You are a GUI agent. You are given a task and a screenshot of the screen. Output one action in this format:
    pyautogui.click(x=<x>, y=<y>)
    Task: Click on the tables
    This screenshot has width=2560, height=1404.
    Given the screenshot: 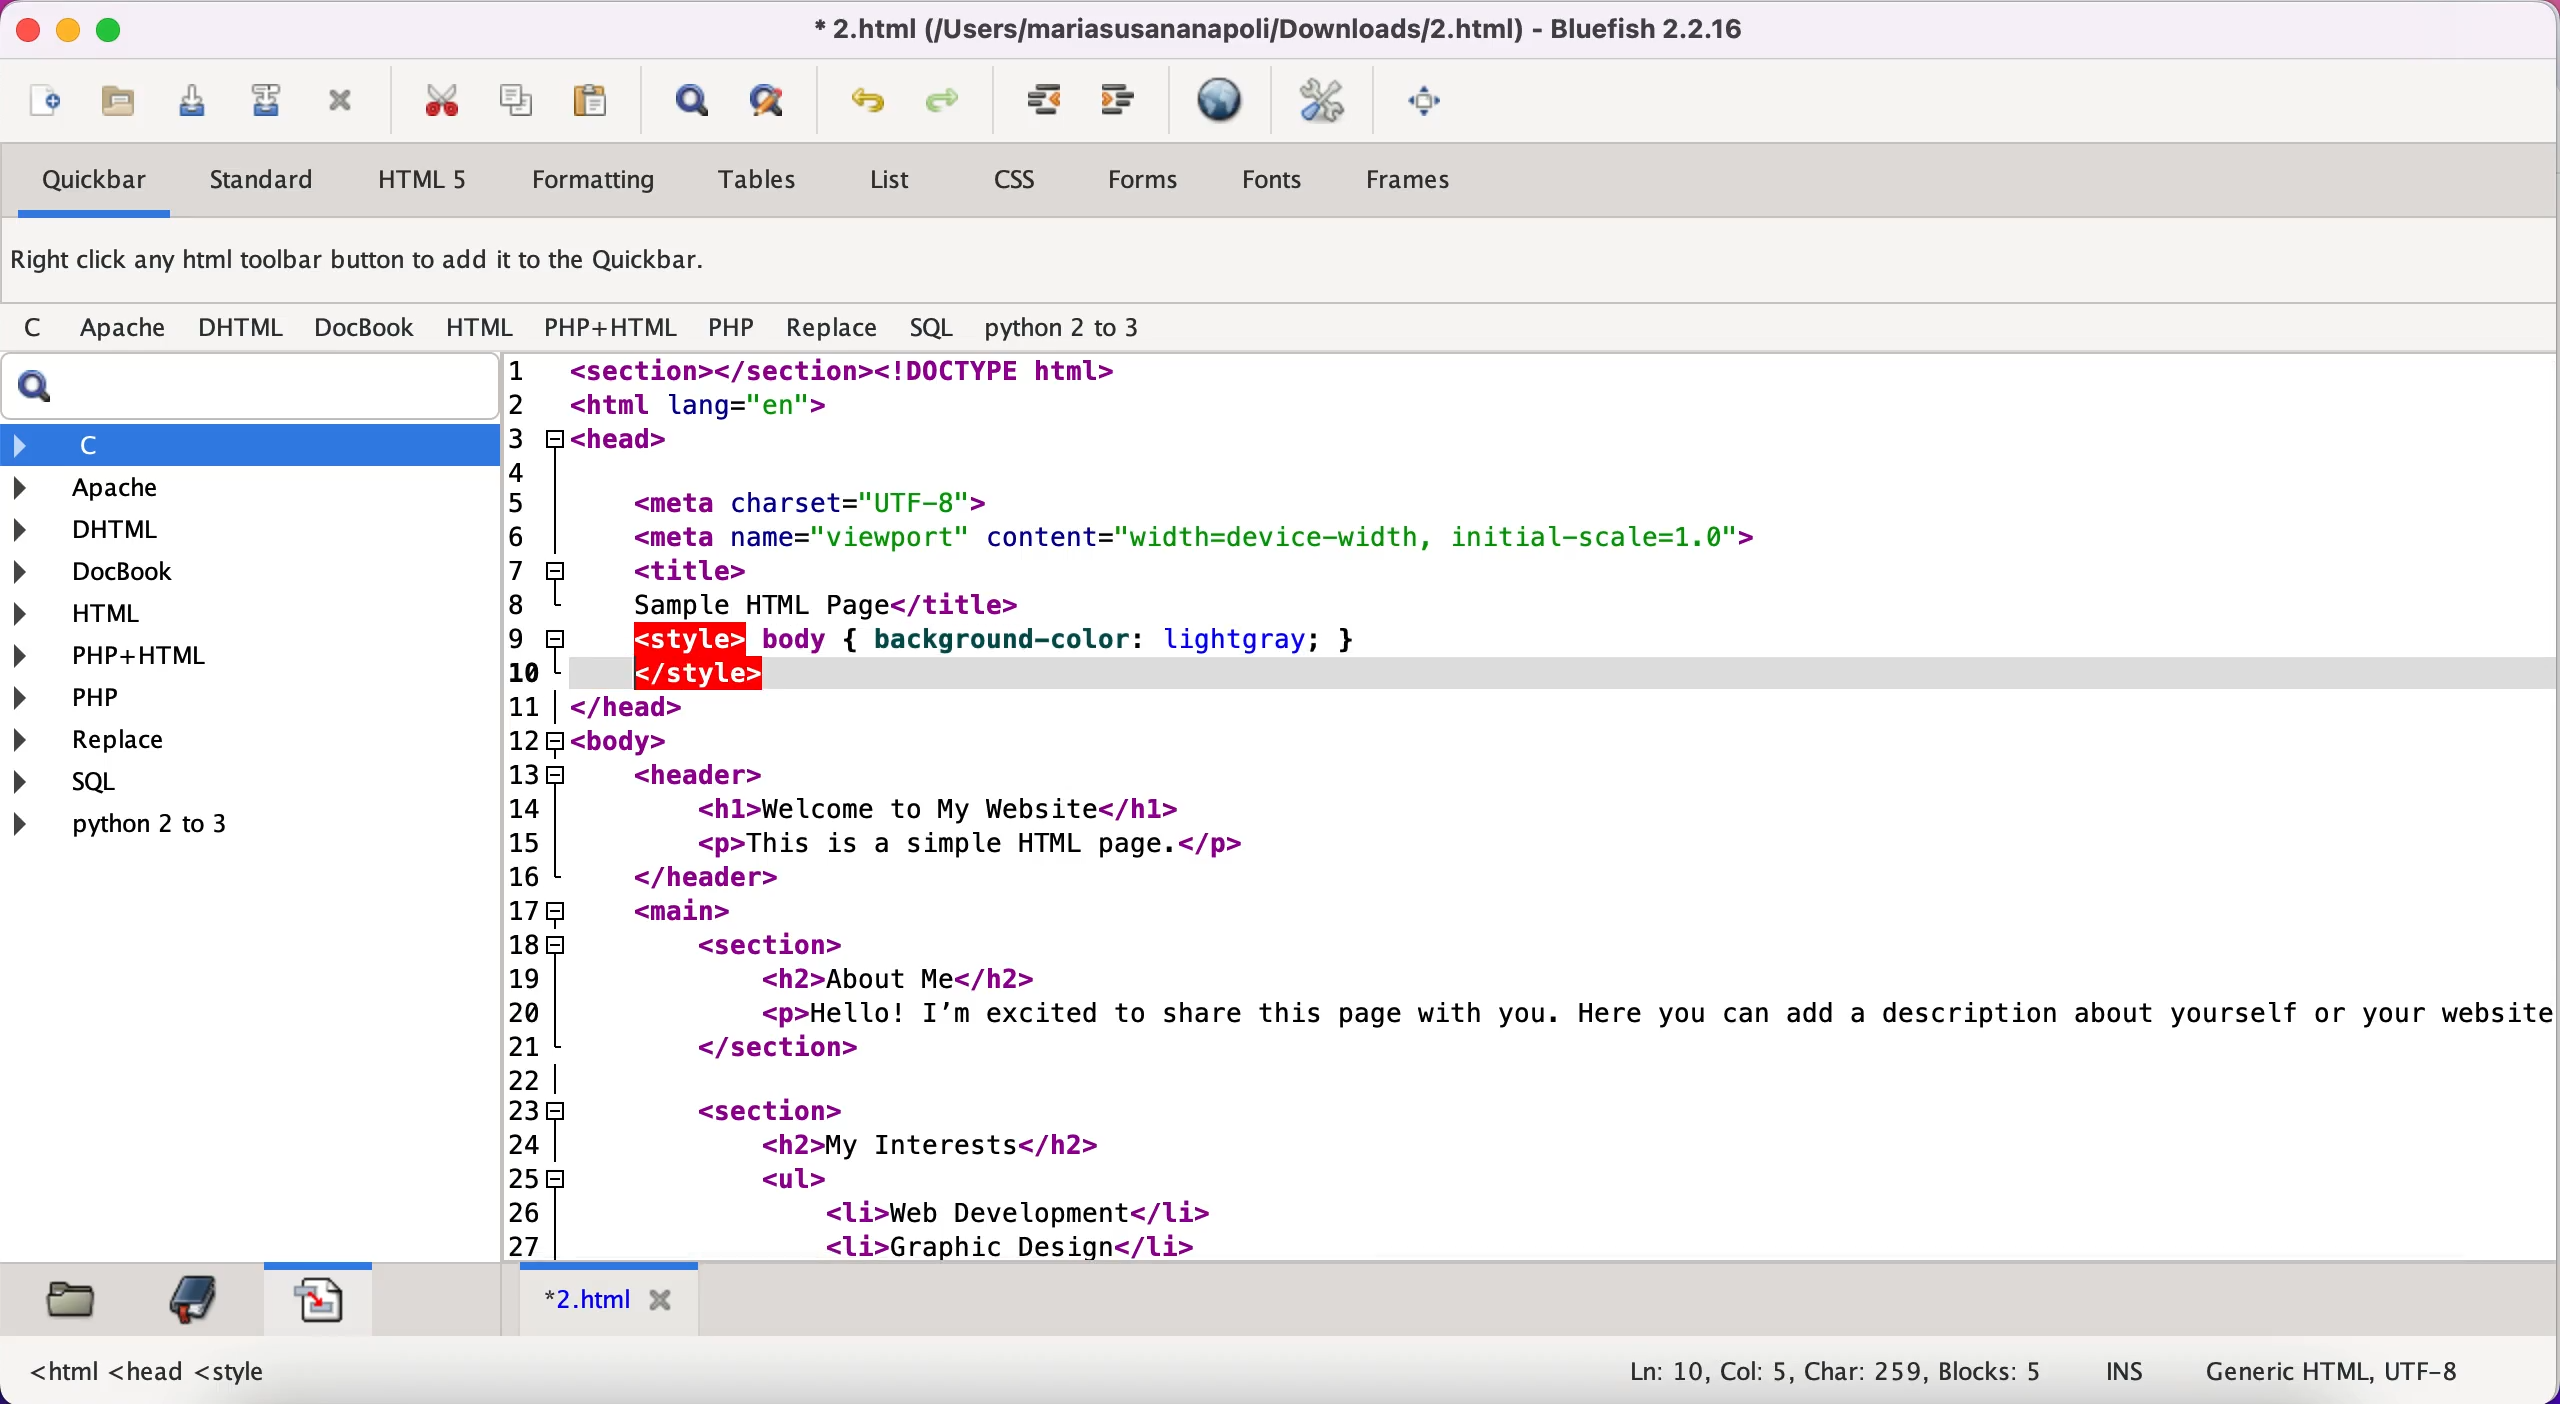 What is the action you would take?
    pyautogui.click(x=766, y=181)
    